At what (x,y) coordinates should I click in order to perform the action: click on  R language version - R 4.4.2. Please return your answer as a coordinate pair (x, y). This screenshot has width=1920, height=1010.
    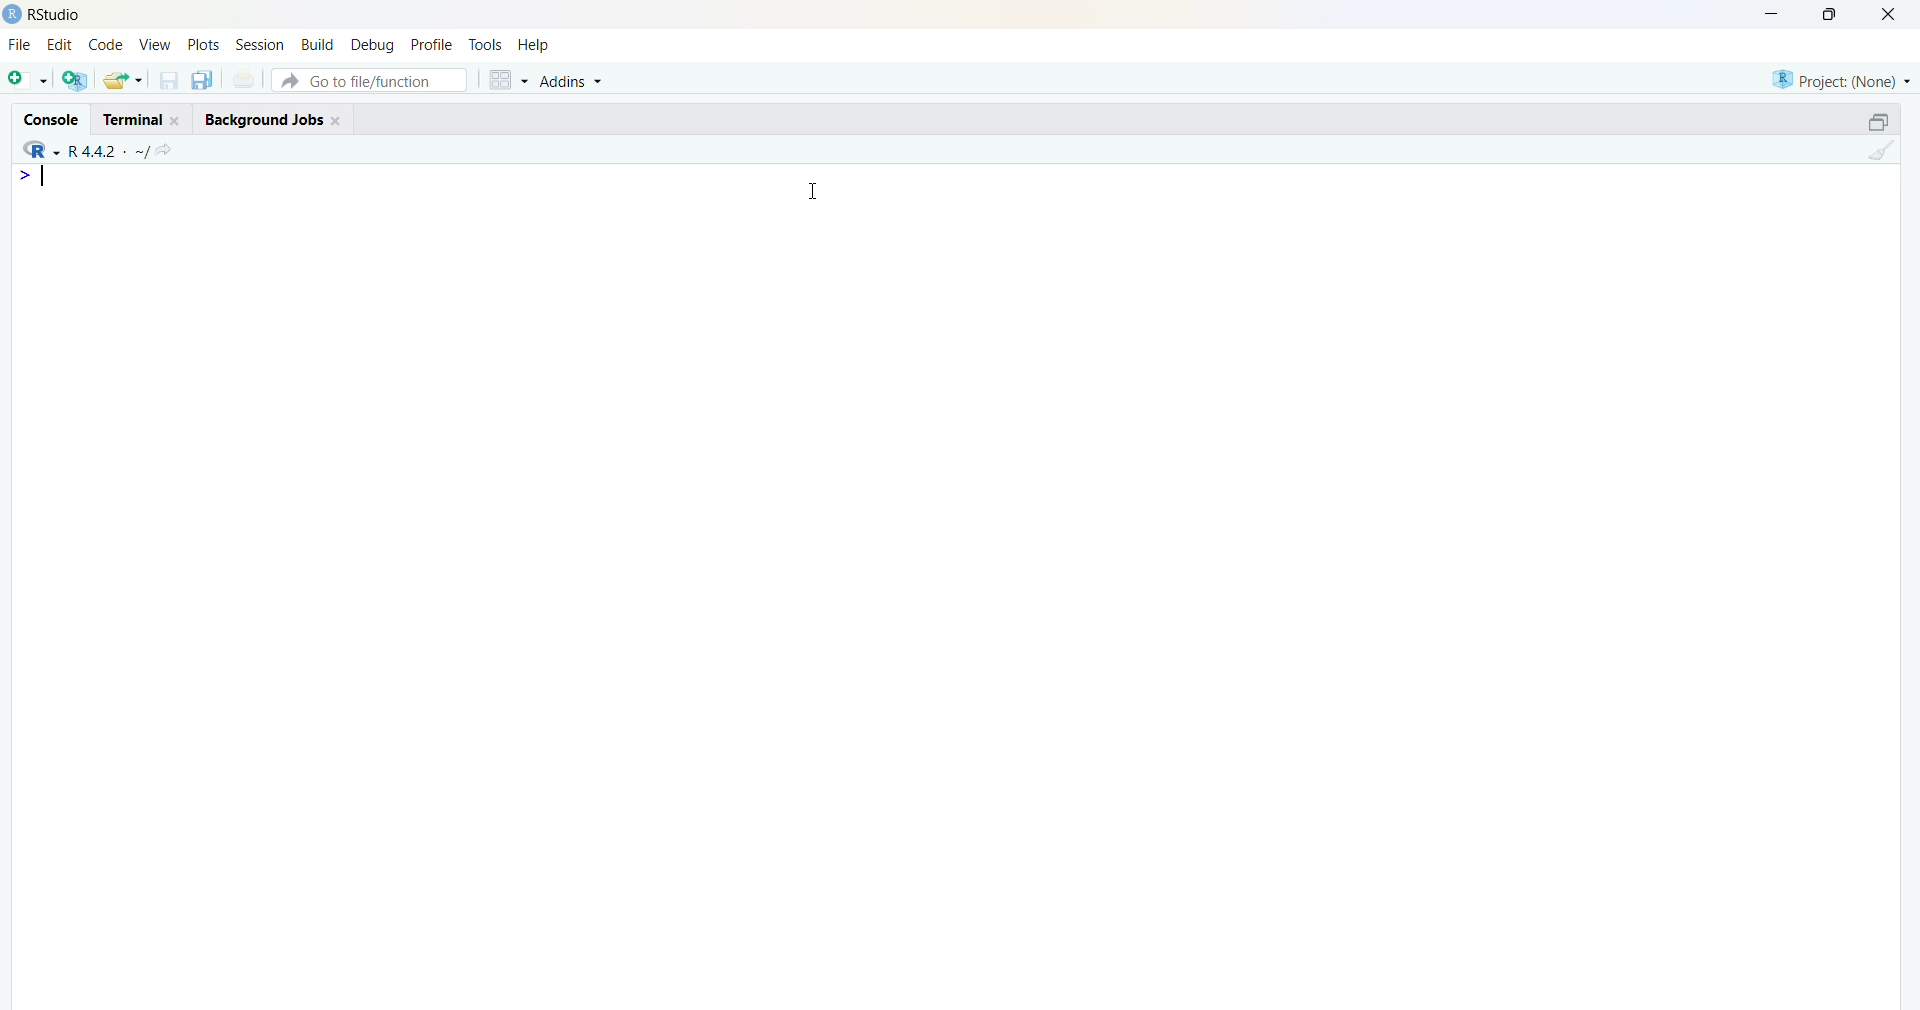
    Looking at the image, I should click on (104, 150).